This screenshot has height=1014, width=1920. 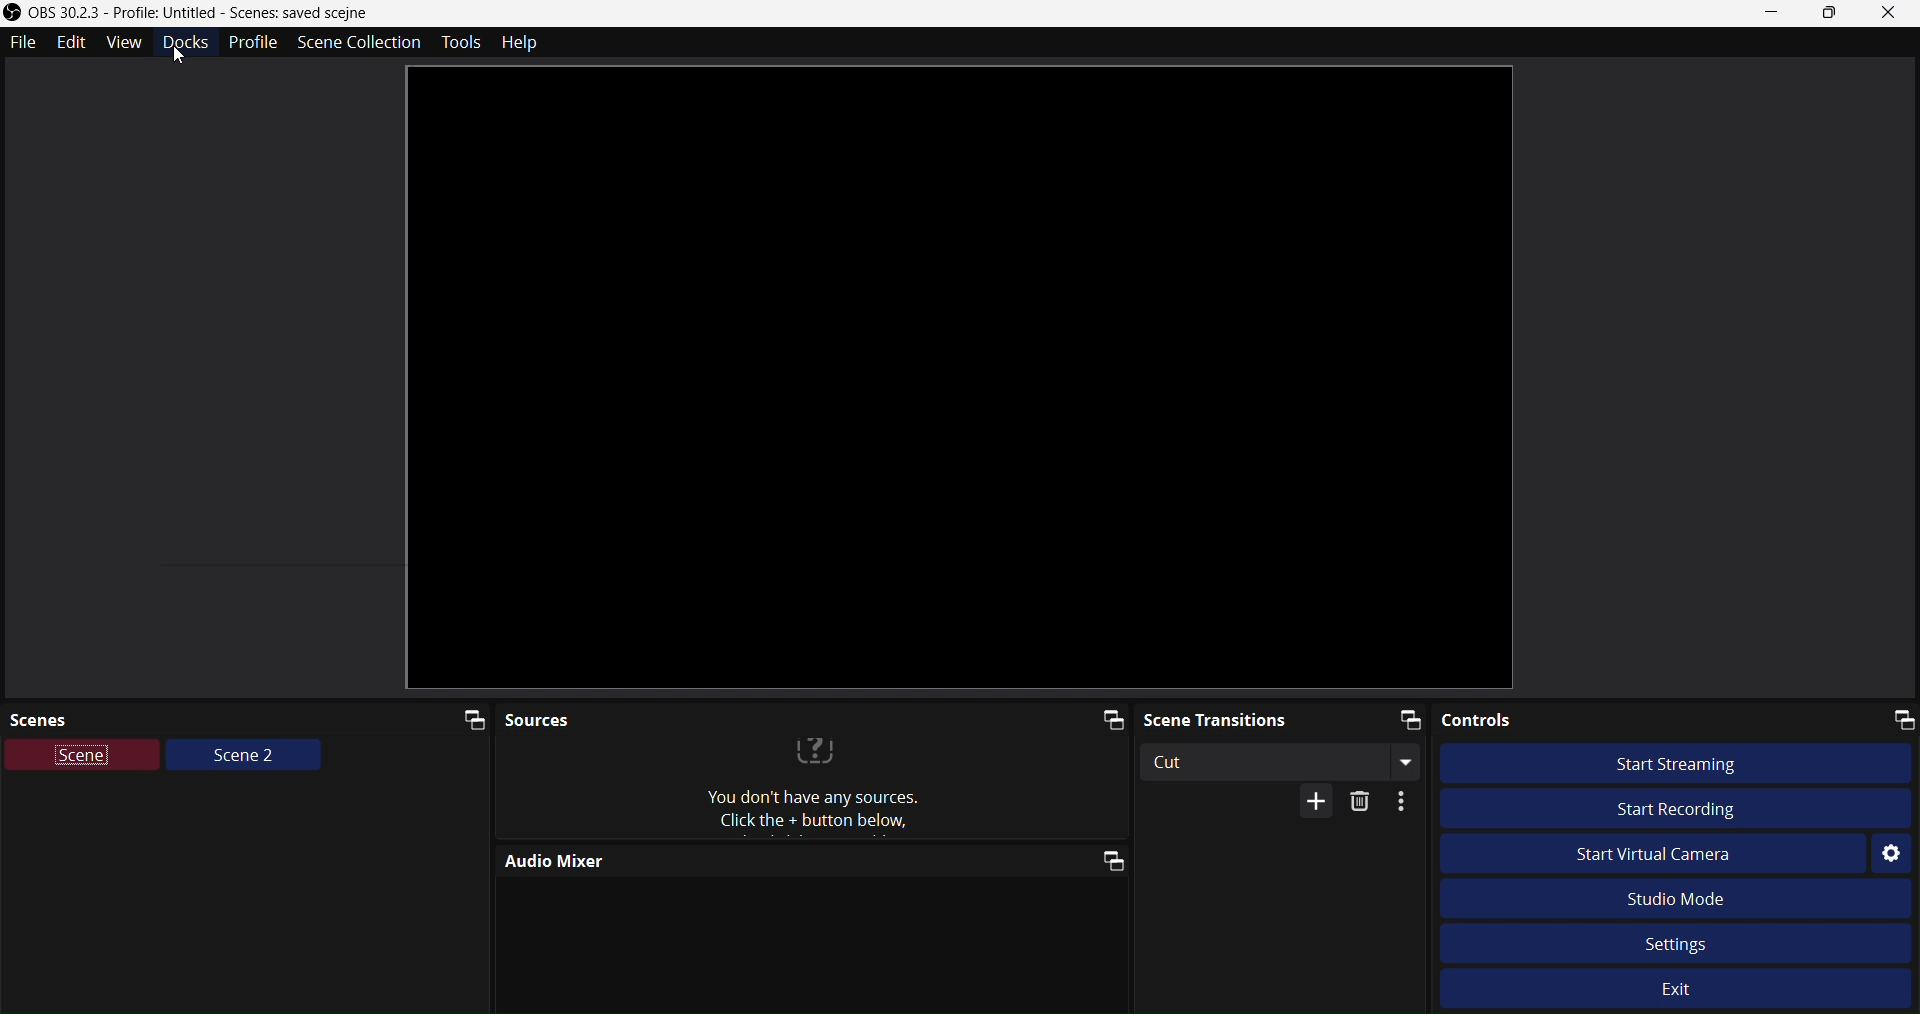 I want to click on More, so click(x=1407, y=803).